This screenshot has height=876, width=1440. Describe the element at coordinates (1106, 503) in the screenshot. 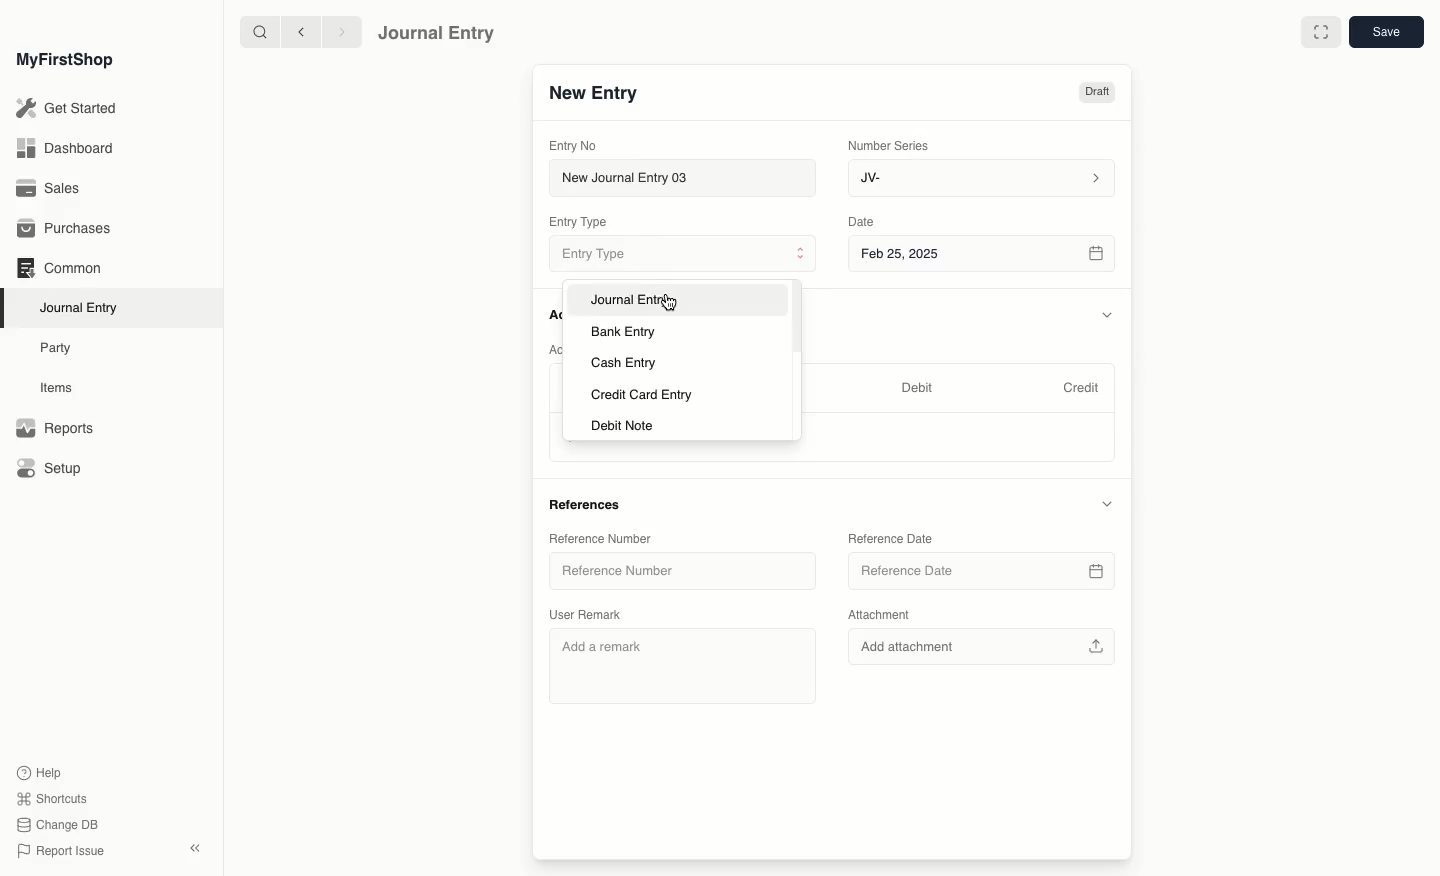

I see `Hide` at that location.